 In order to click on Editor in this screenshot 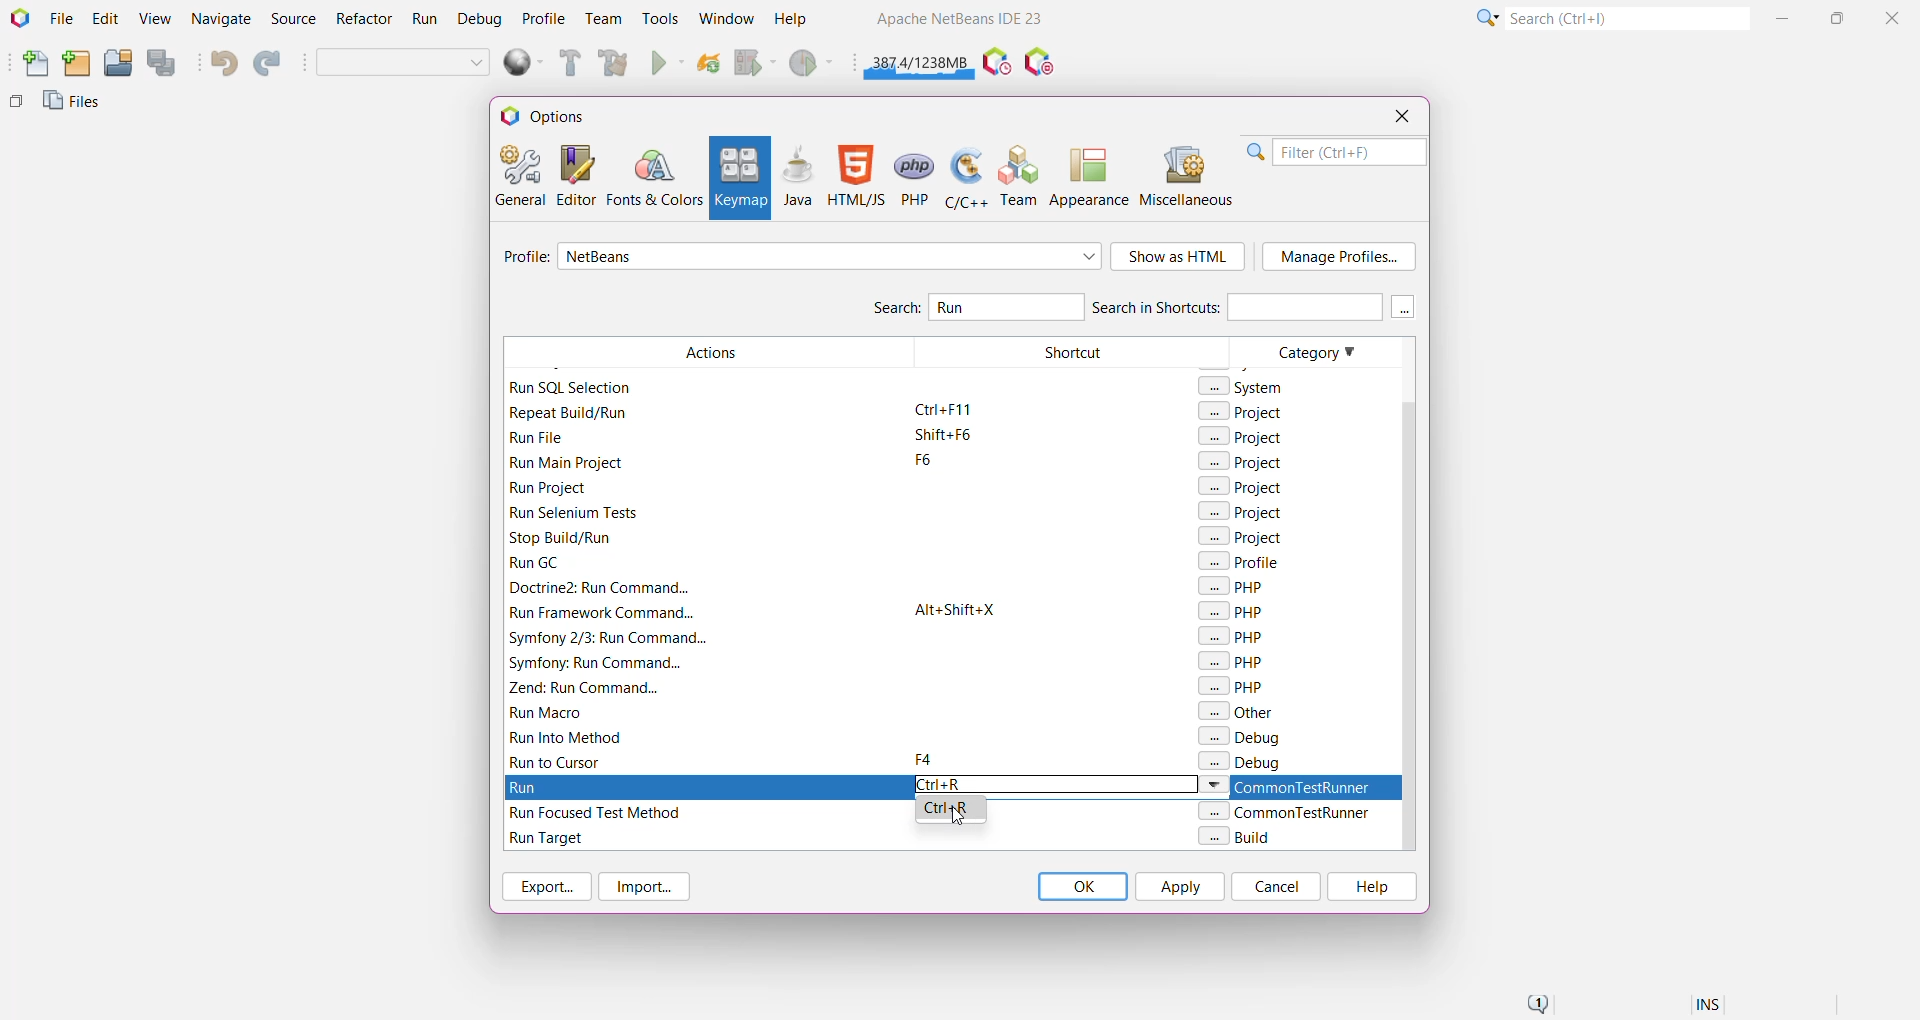, I will do `click(572, 175)`.